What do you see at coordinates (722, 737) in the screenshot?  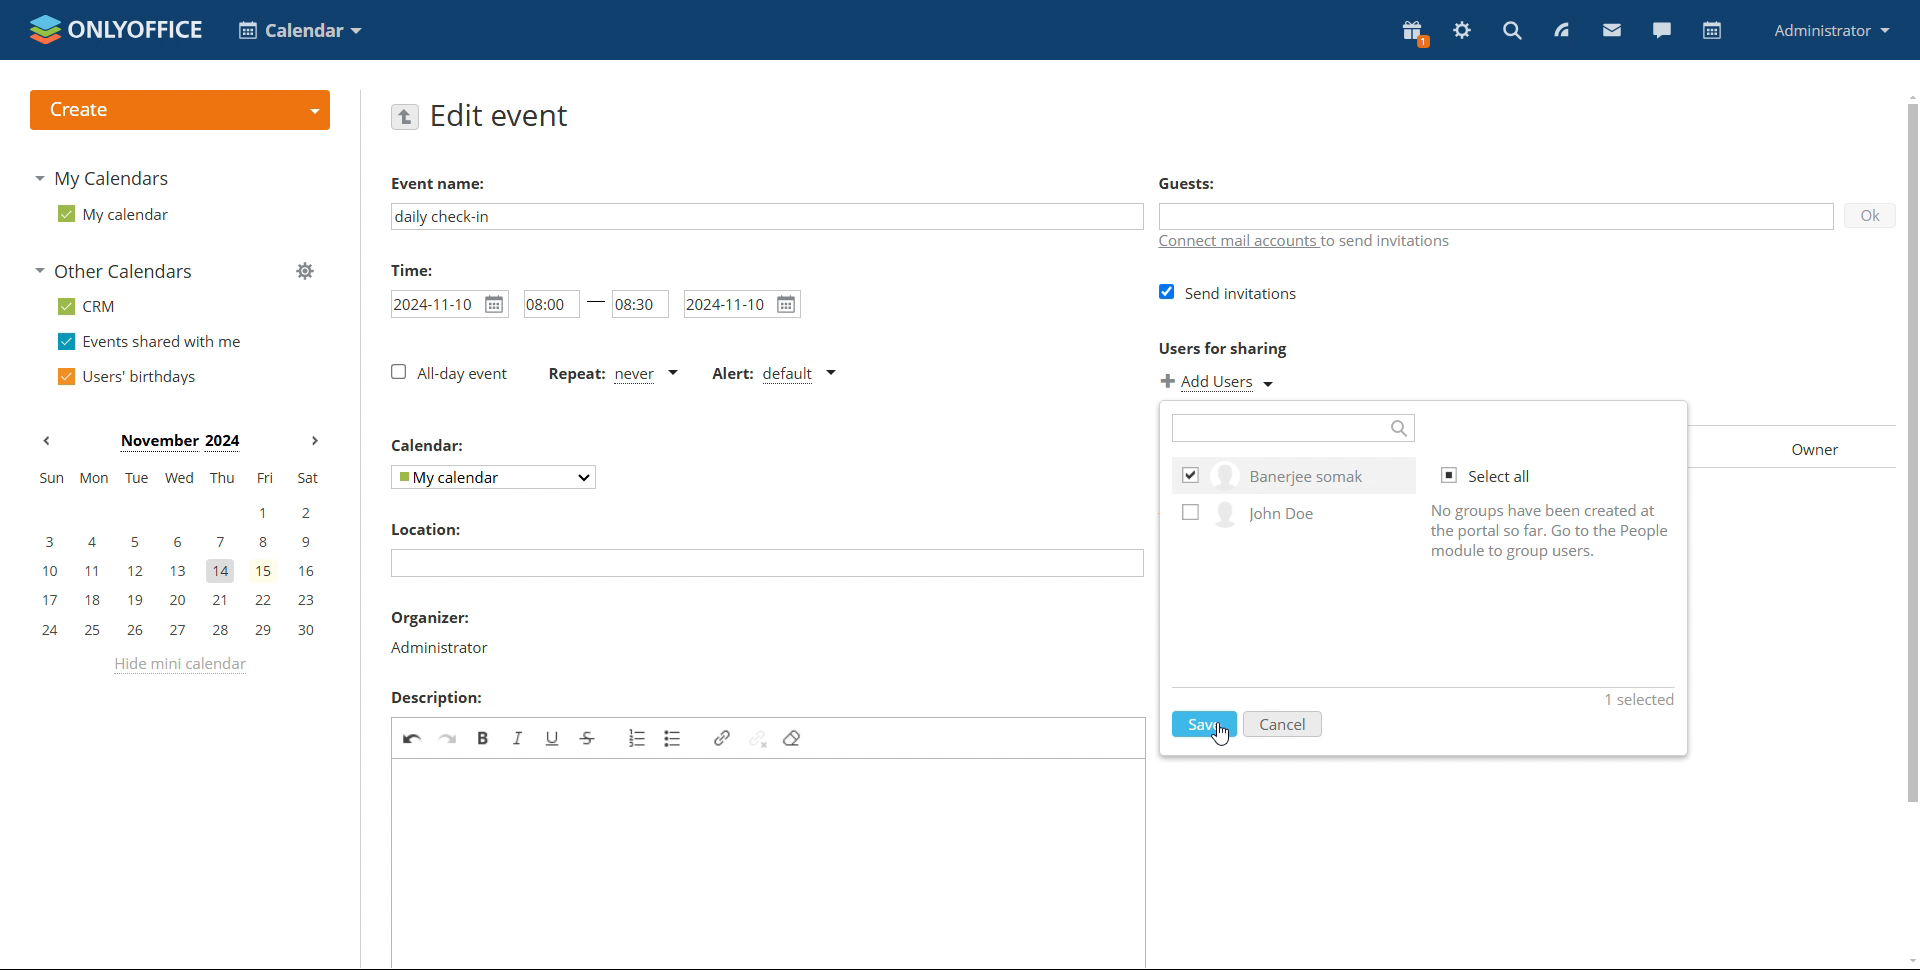 I see `link` at bounding box center [722, 737].